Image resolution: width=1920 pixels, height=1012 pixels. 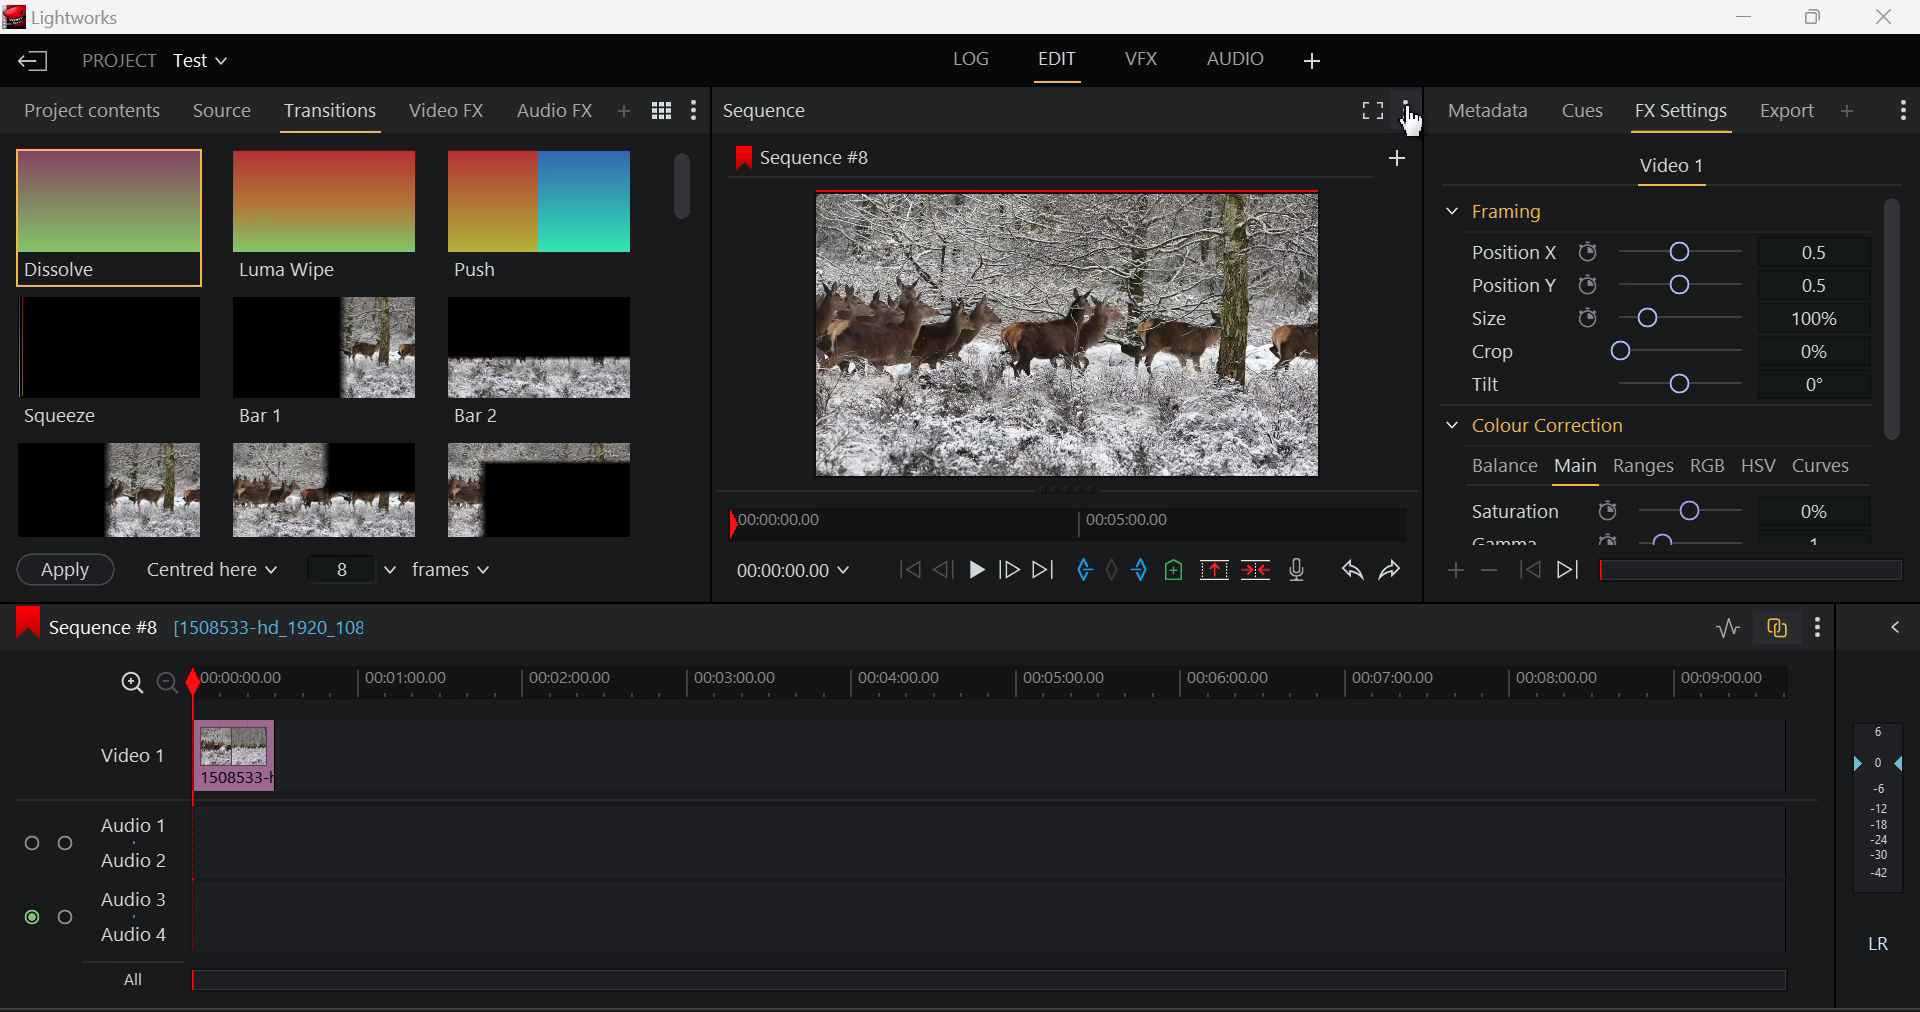 I want to click on Decibel Level, so click(x=1880, y=831).